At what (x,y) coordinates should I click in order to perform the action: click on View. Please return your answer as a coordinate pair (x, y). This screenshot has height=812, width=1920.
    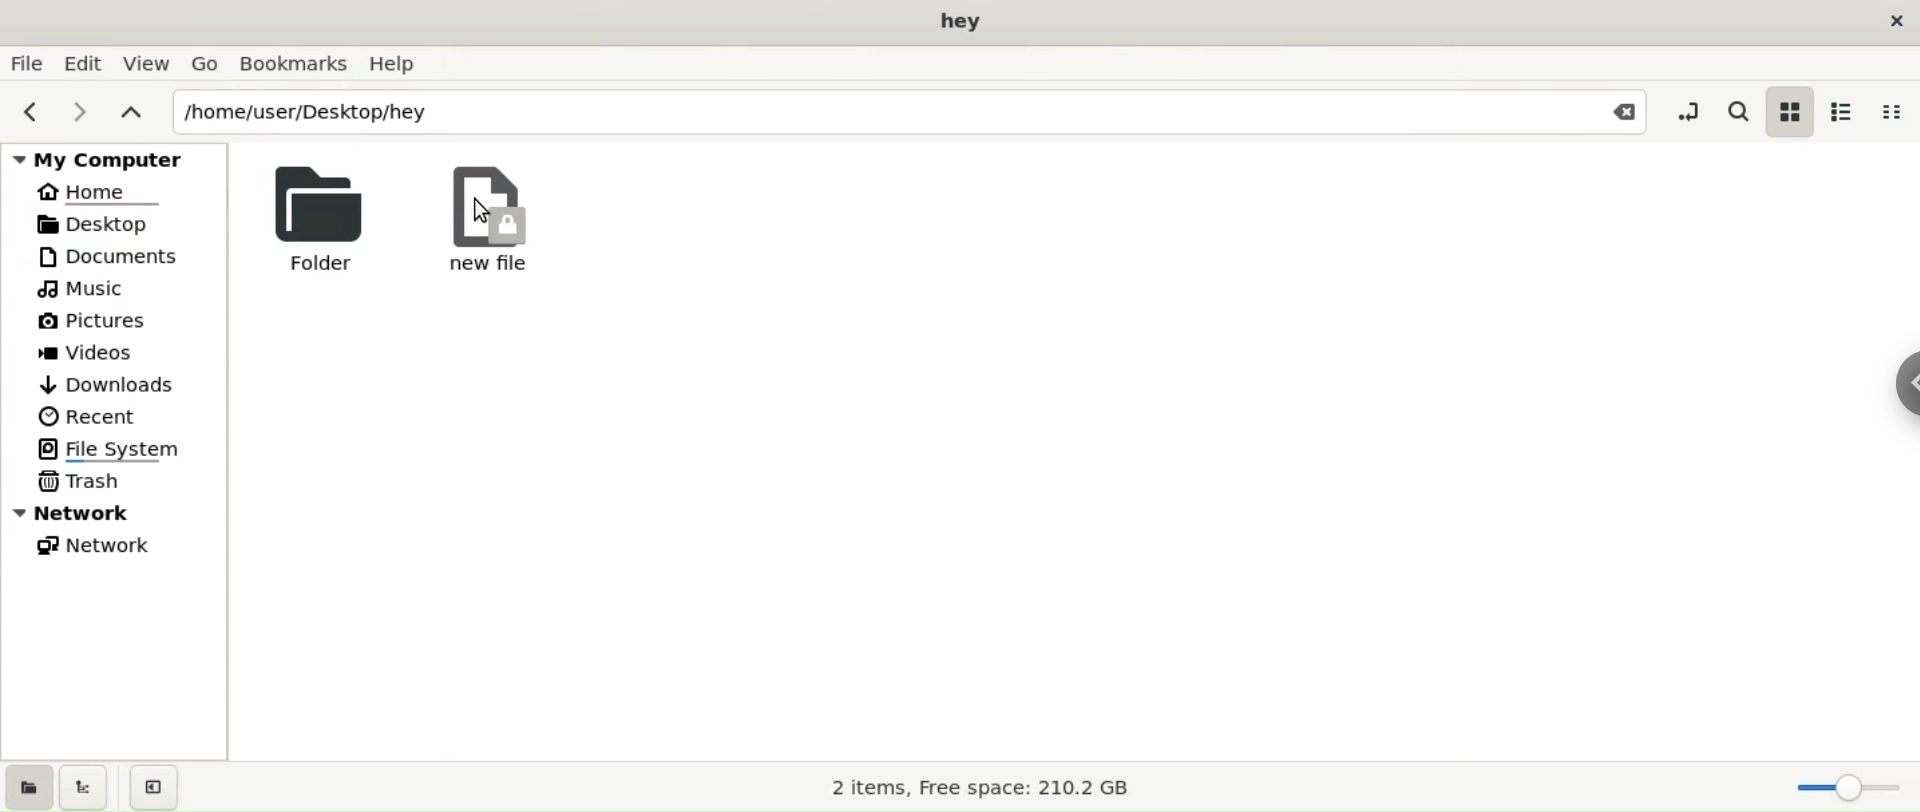
    Looking at the image, I should click on (149, 66).